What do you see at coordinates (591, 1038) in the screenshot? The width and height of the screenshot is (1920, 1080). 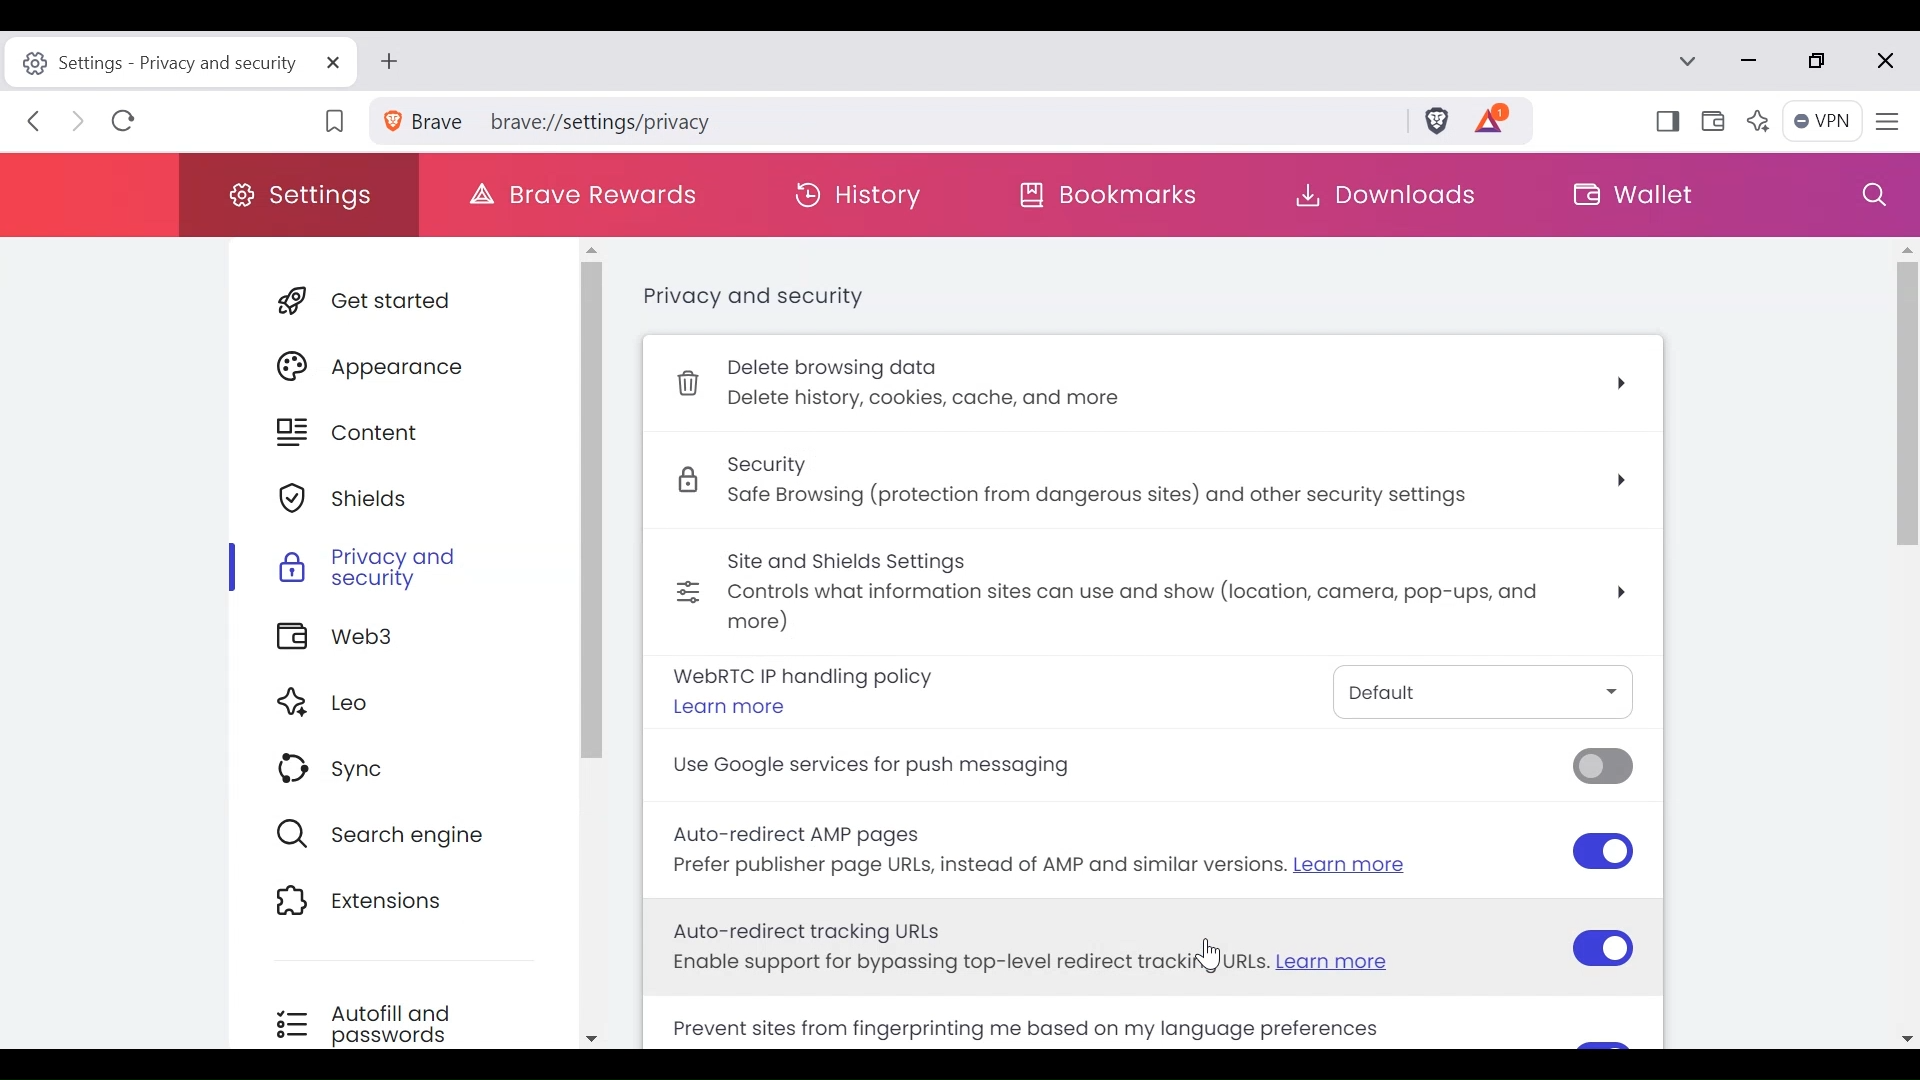 I see `Scroll down` at bounding box center [591, 1038].